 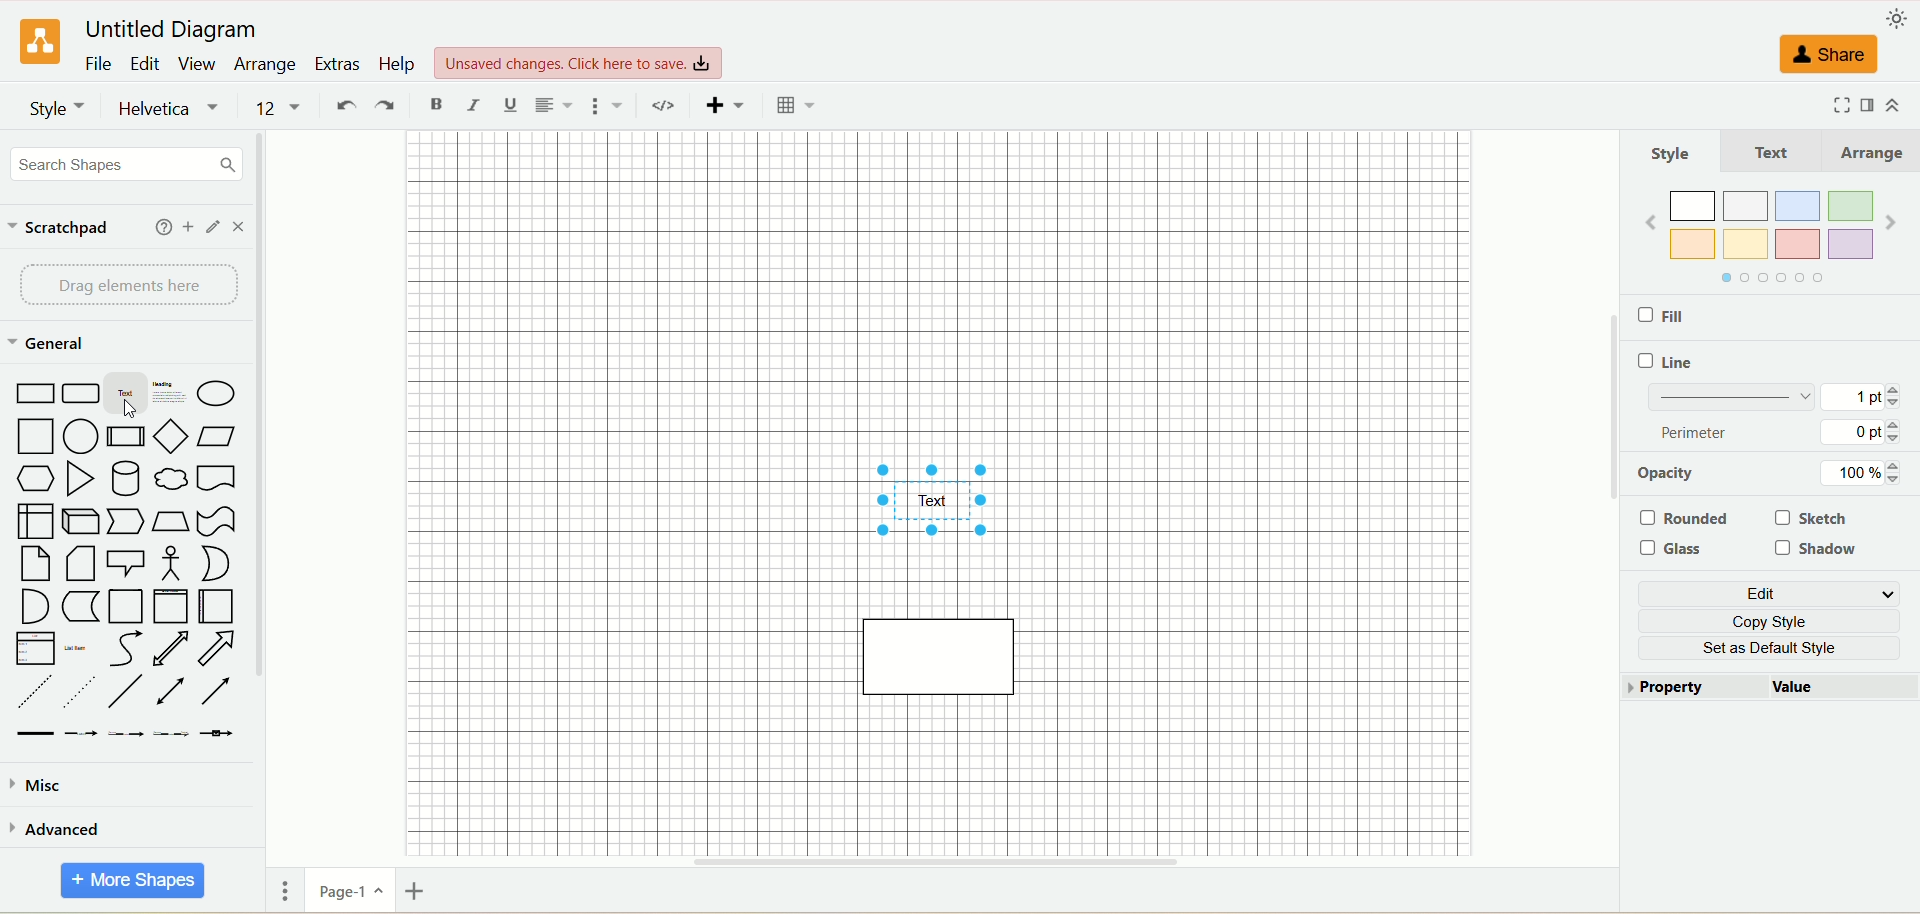 What do you see at coordinates (1675, 155) in the screenshot?
I see `style` at bounding box center [1675, 155].